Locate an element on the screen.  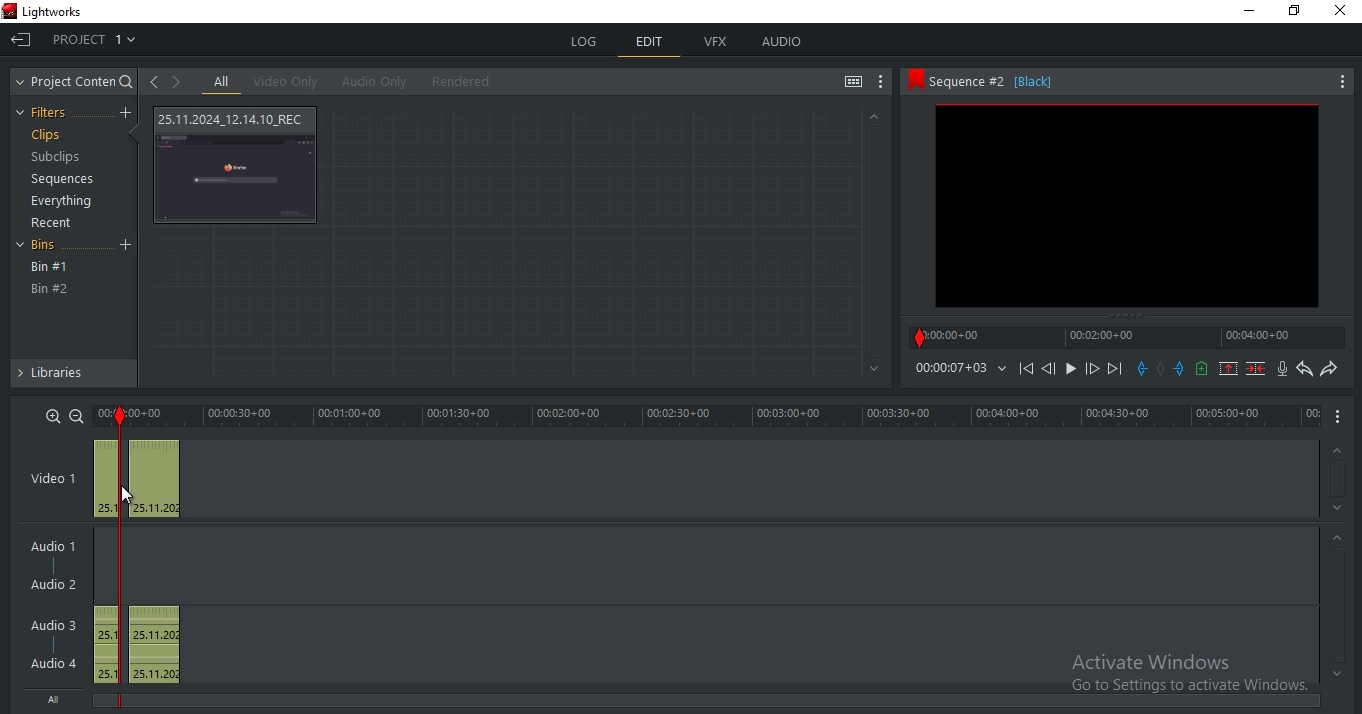
Audio 2 is located at coordinates (61, 585).